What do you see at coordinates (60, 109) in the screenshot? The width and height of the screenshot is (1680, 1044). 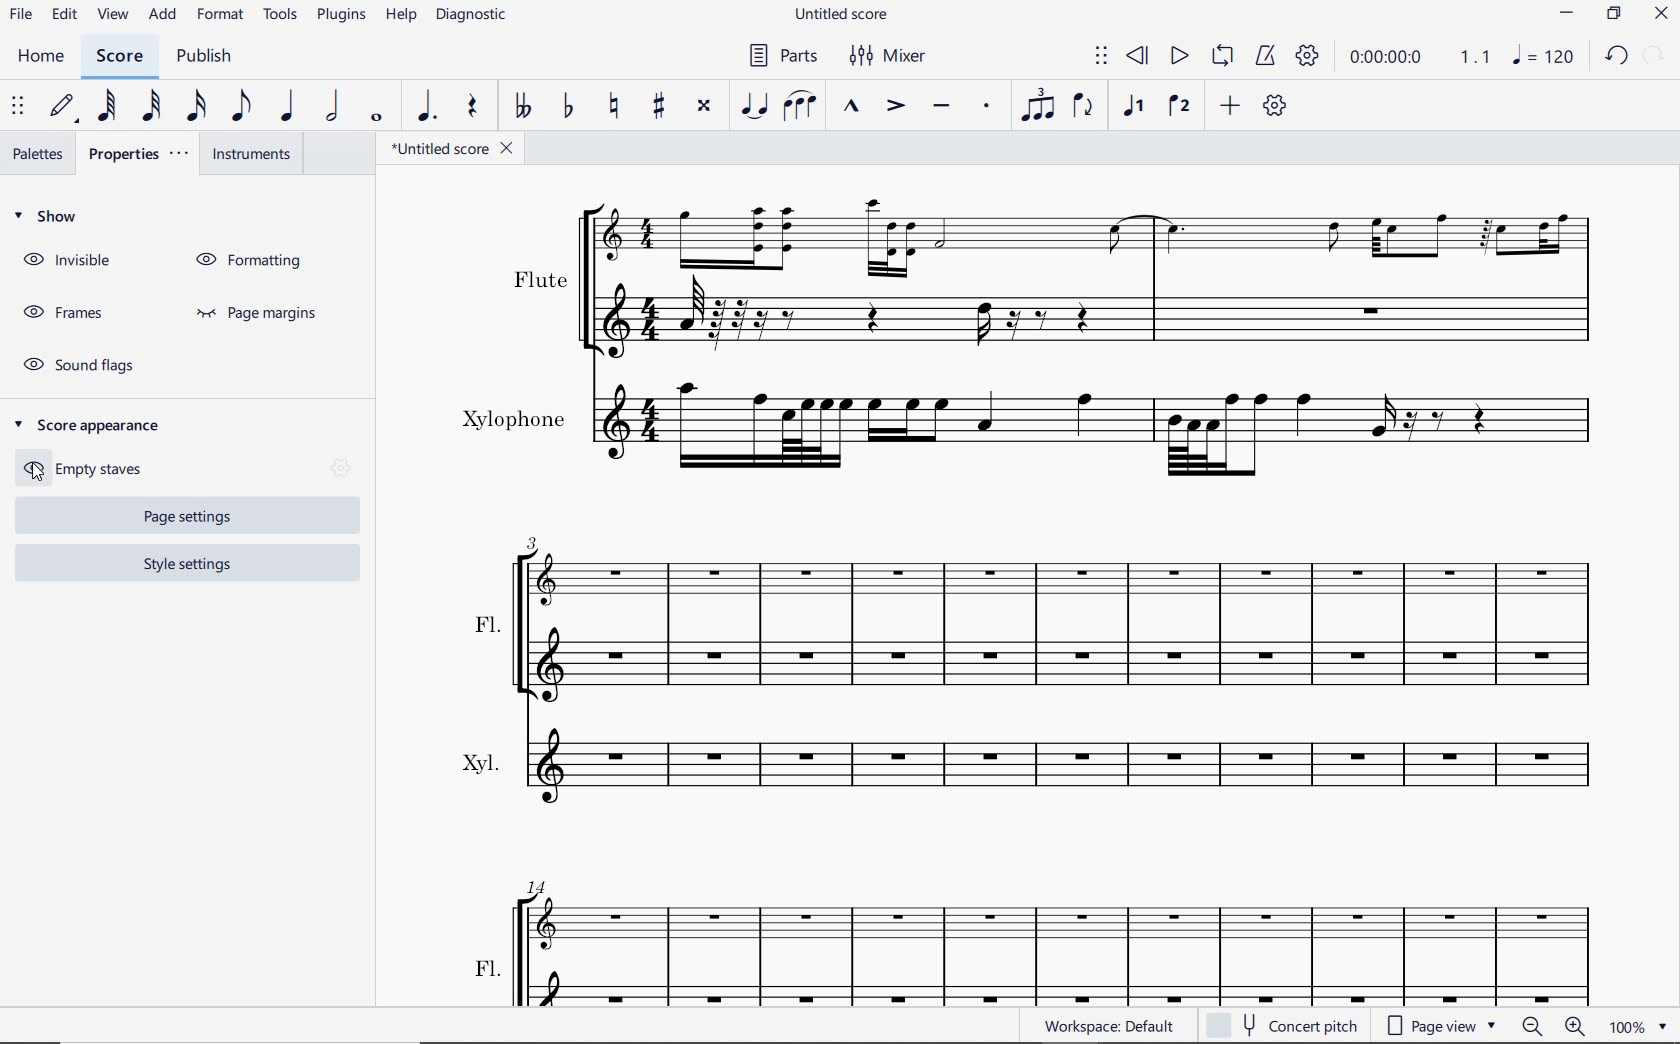 I see `DEFAULT (STEP TIME)` at bounding box center [60, 109].